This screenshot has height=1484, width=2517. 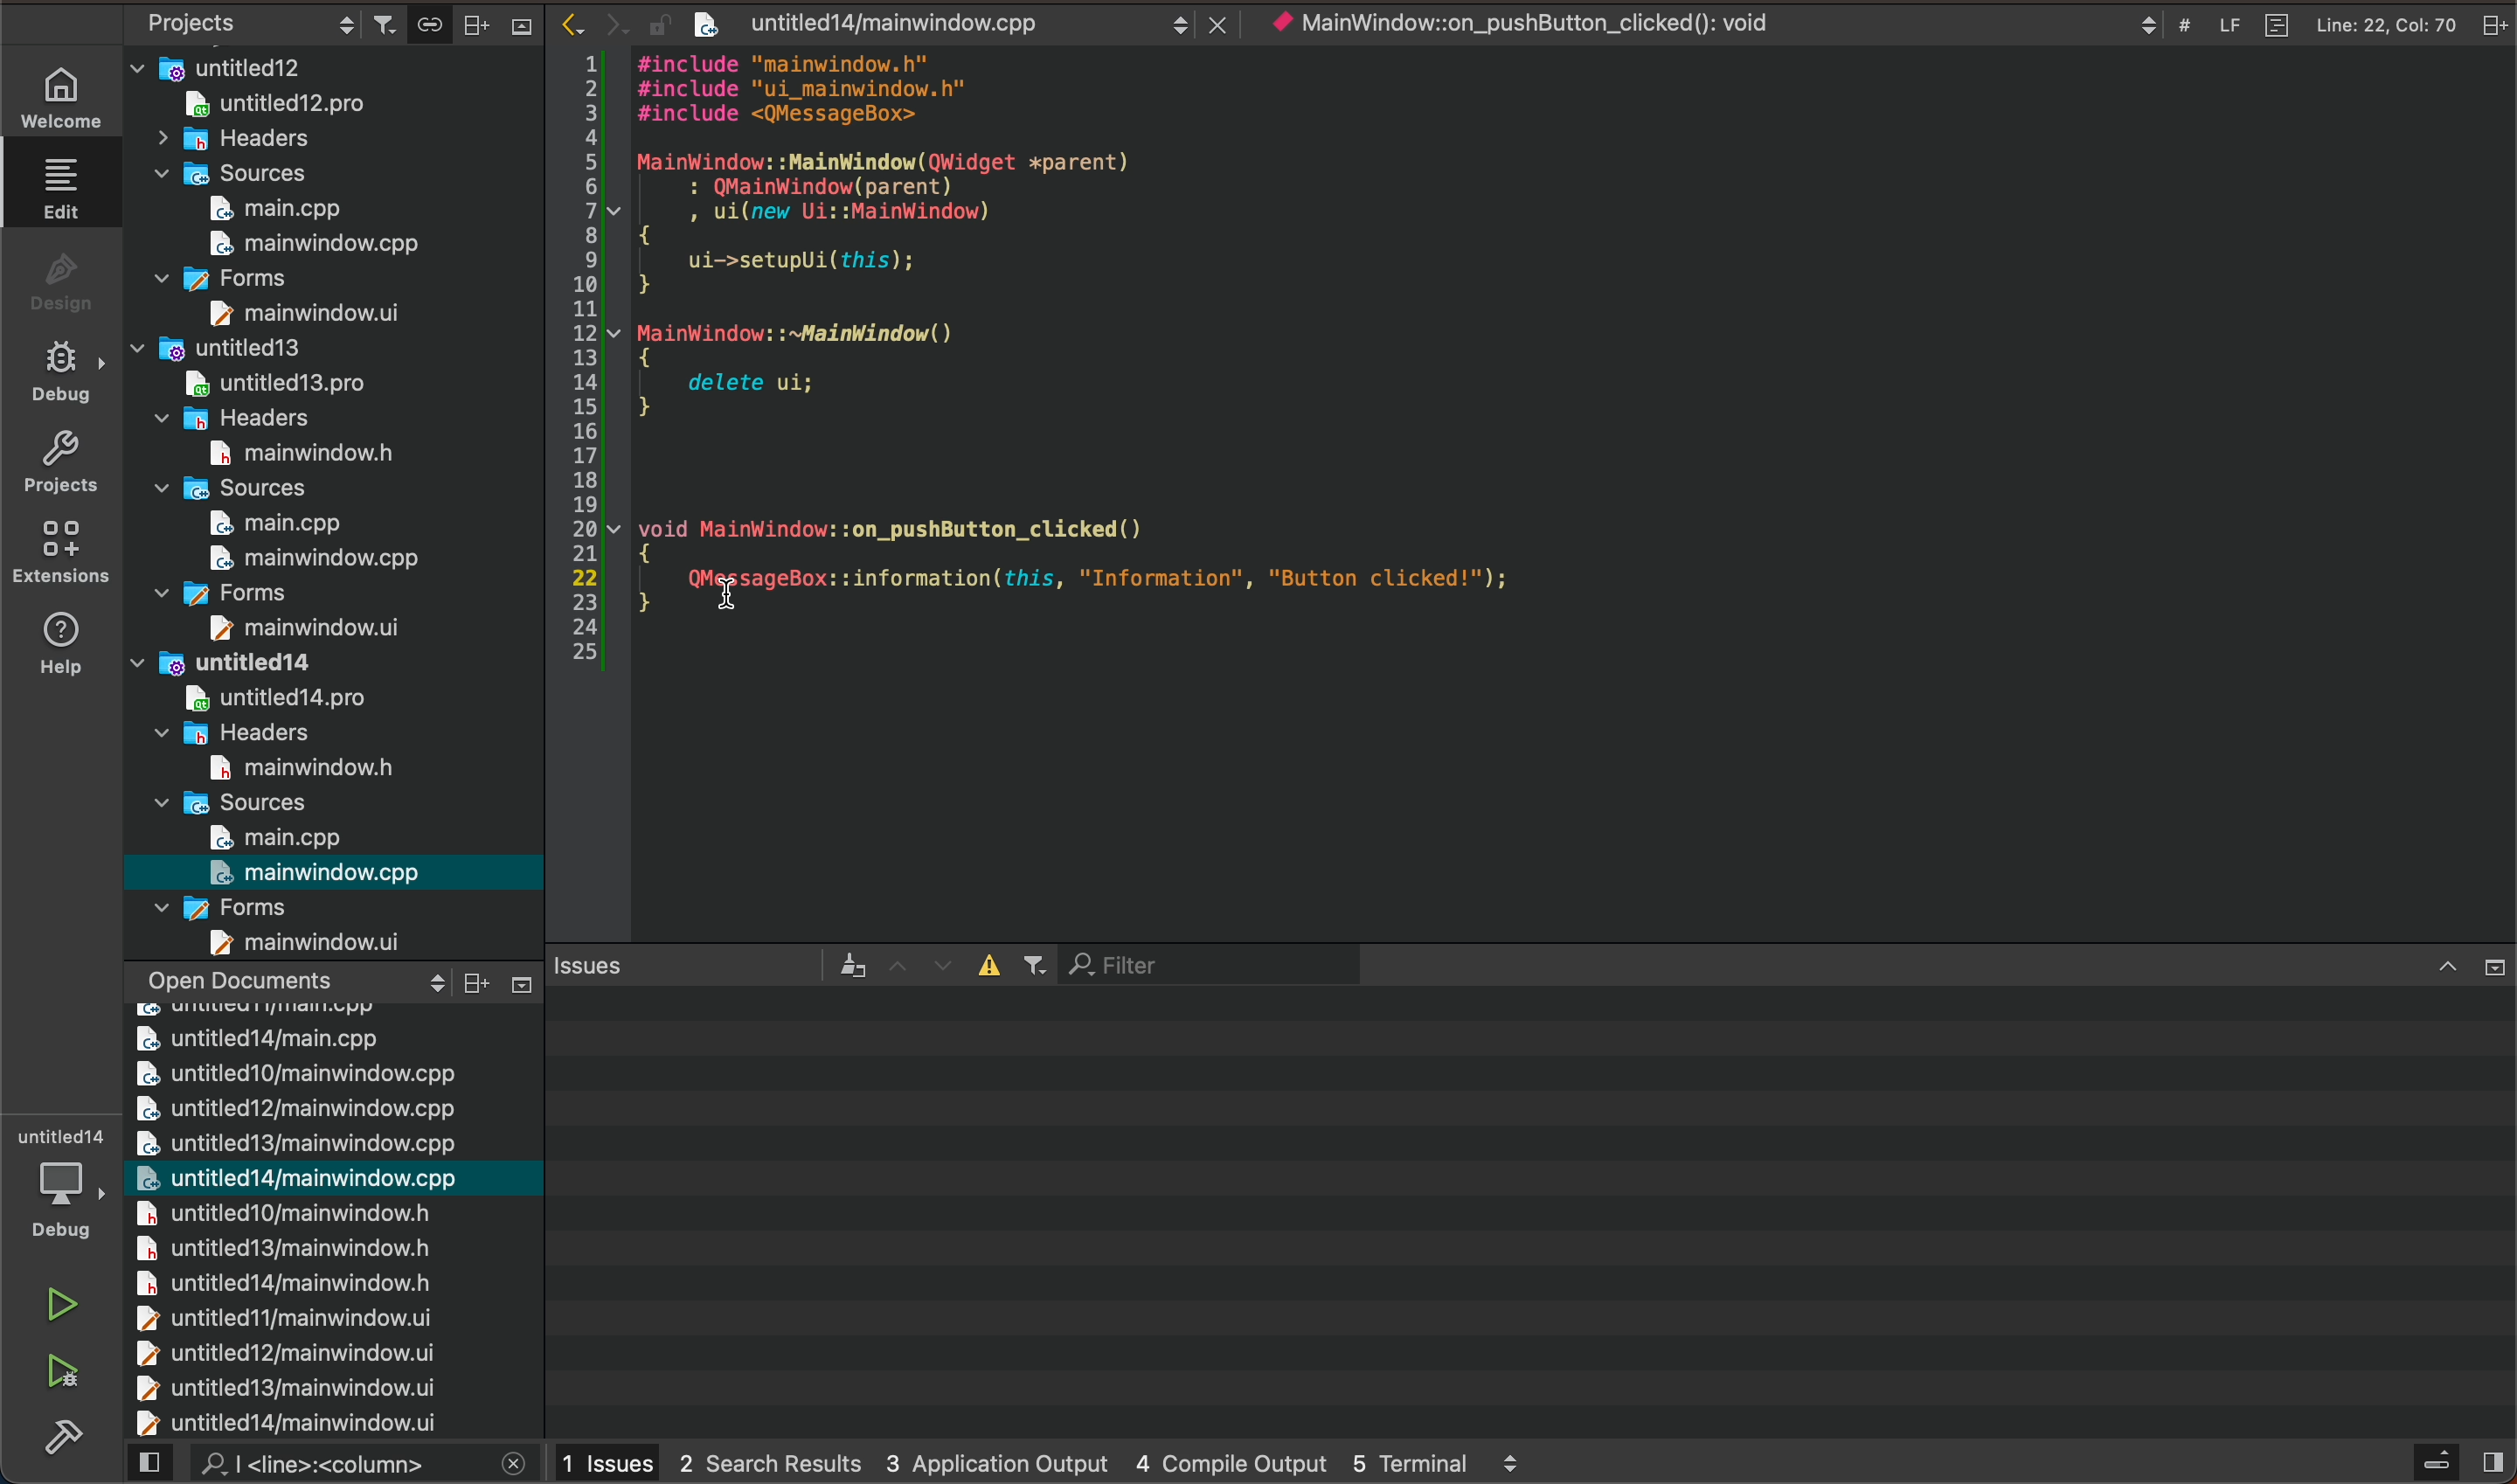 What do you see at coordinates (2308, 24) in the screenshot?
I see `file logs` at bounding box center [2308, 24].